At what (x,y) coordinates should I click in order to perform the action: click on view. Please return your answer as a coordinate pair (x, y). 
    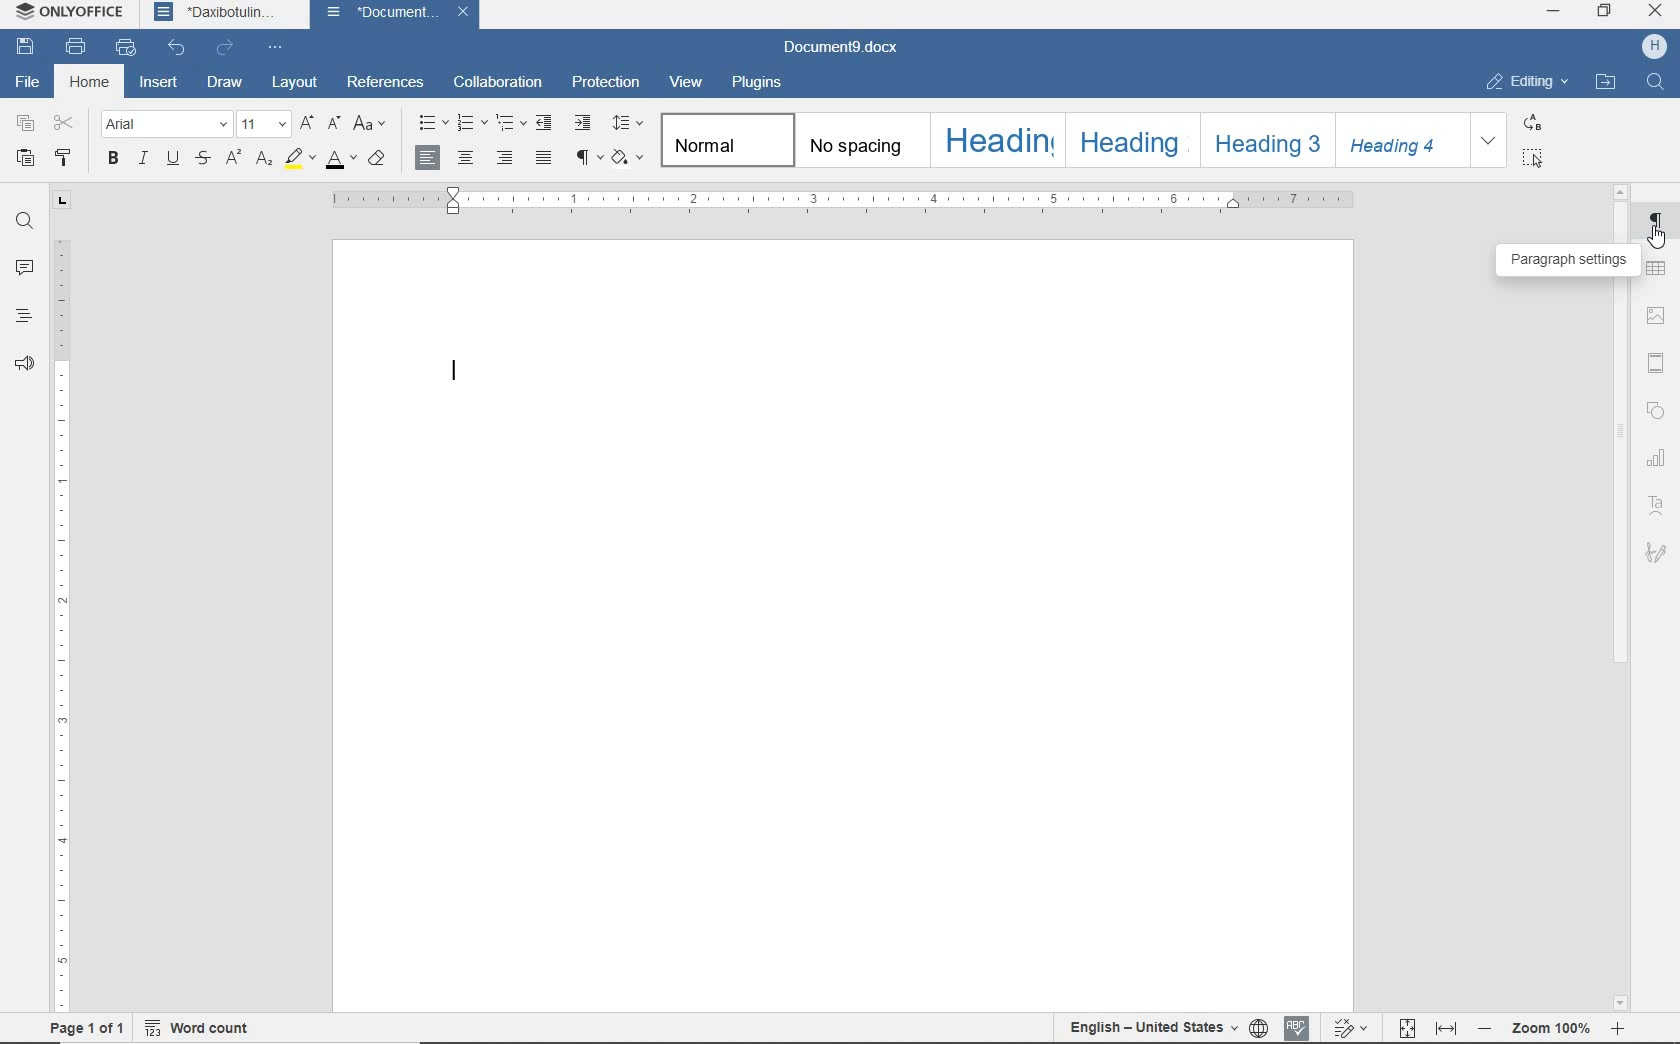
    Looking at the image, I should click on (686, 83).